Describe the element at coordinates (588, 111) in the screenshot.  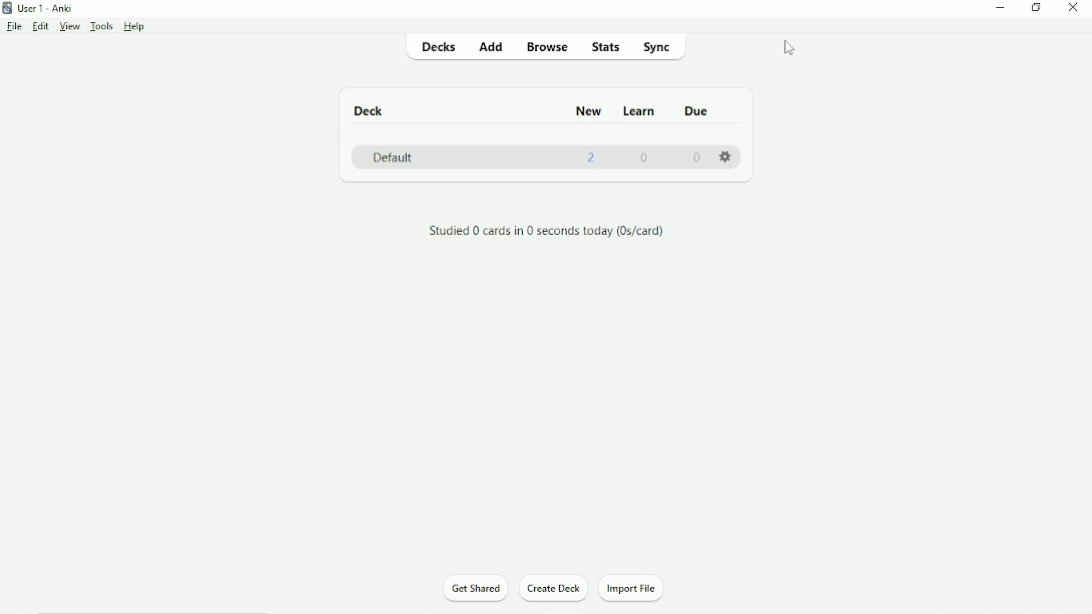
I see `New` at that location.